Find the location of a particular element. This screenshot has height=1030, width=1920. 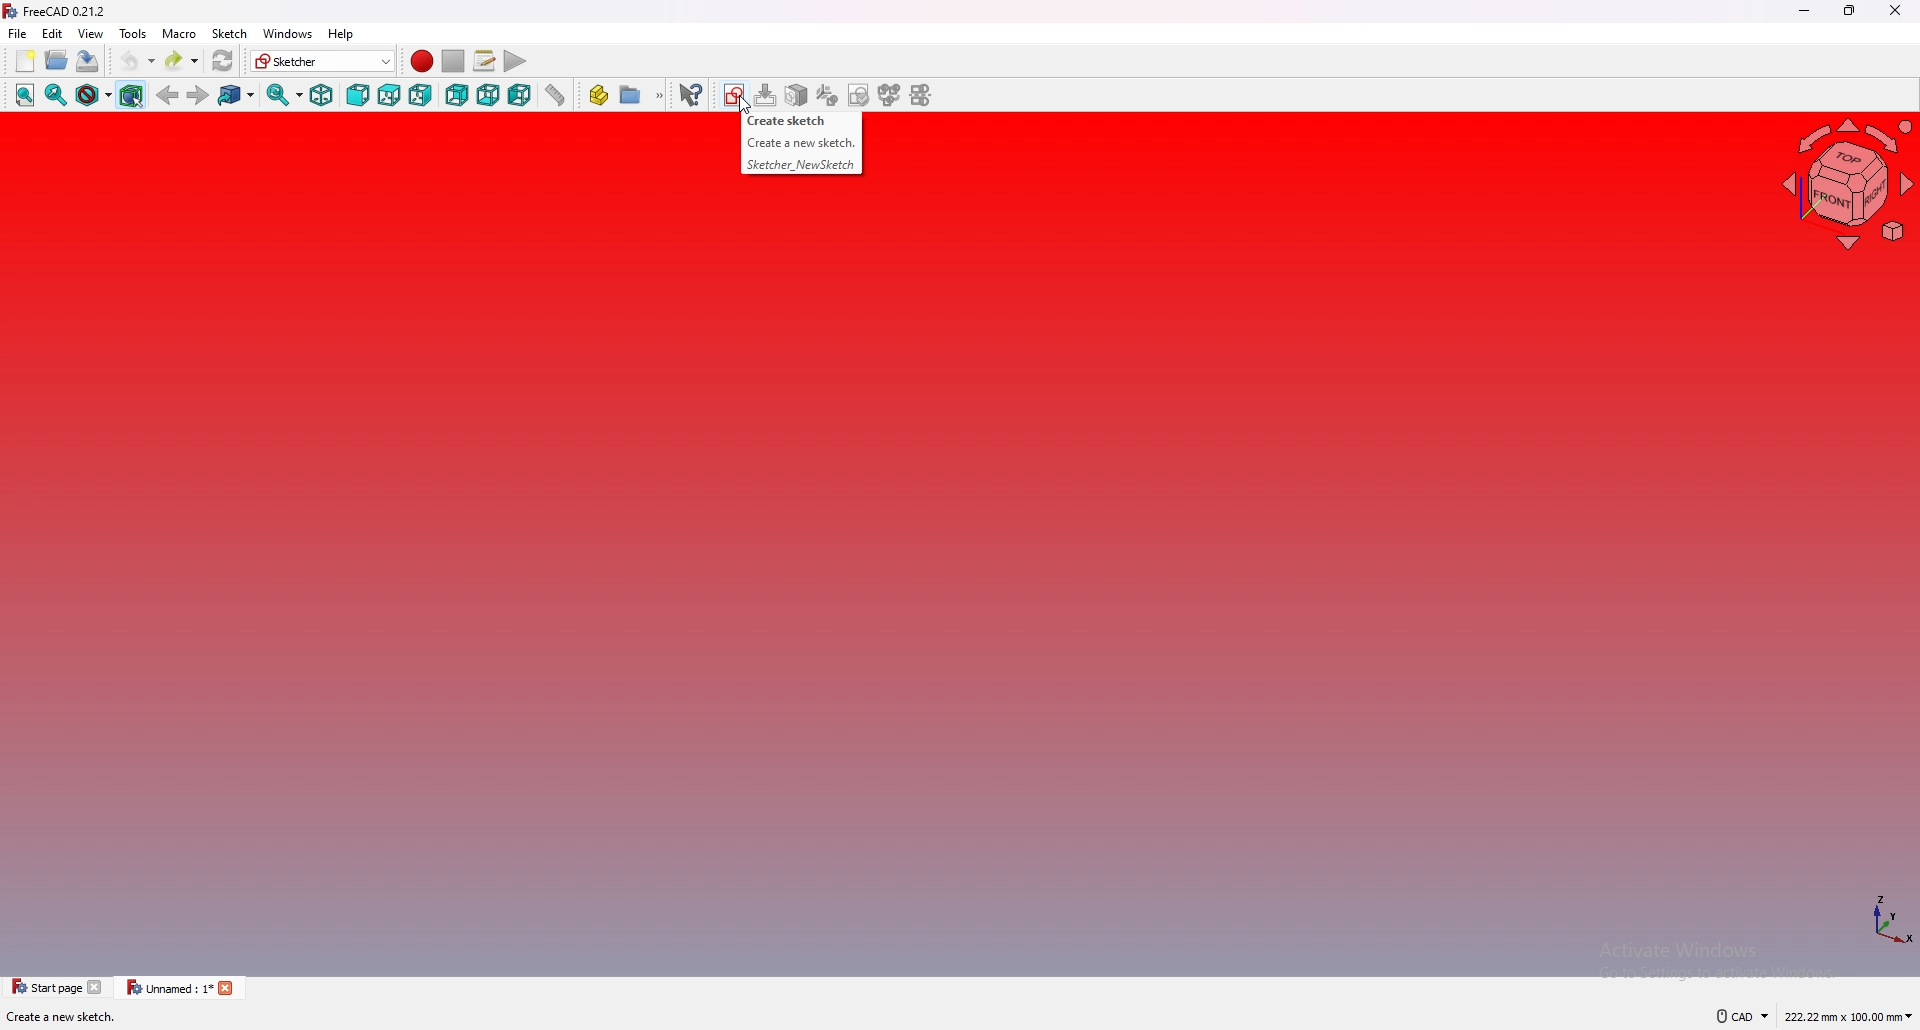

left is located at coordinates (520, 94).